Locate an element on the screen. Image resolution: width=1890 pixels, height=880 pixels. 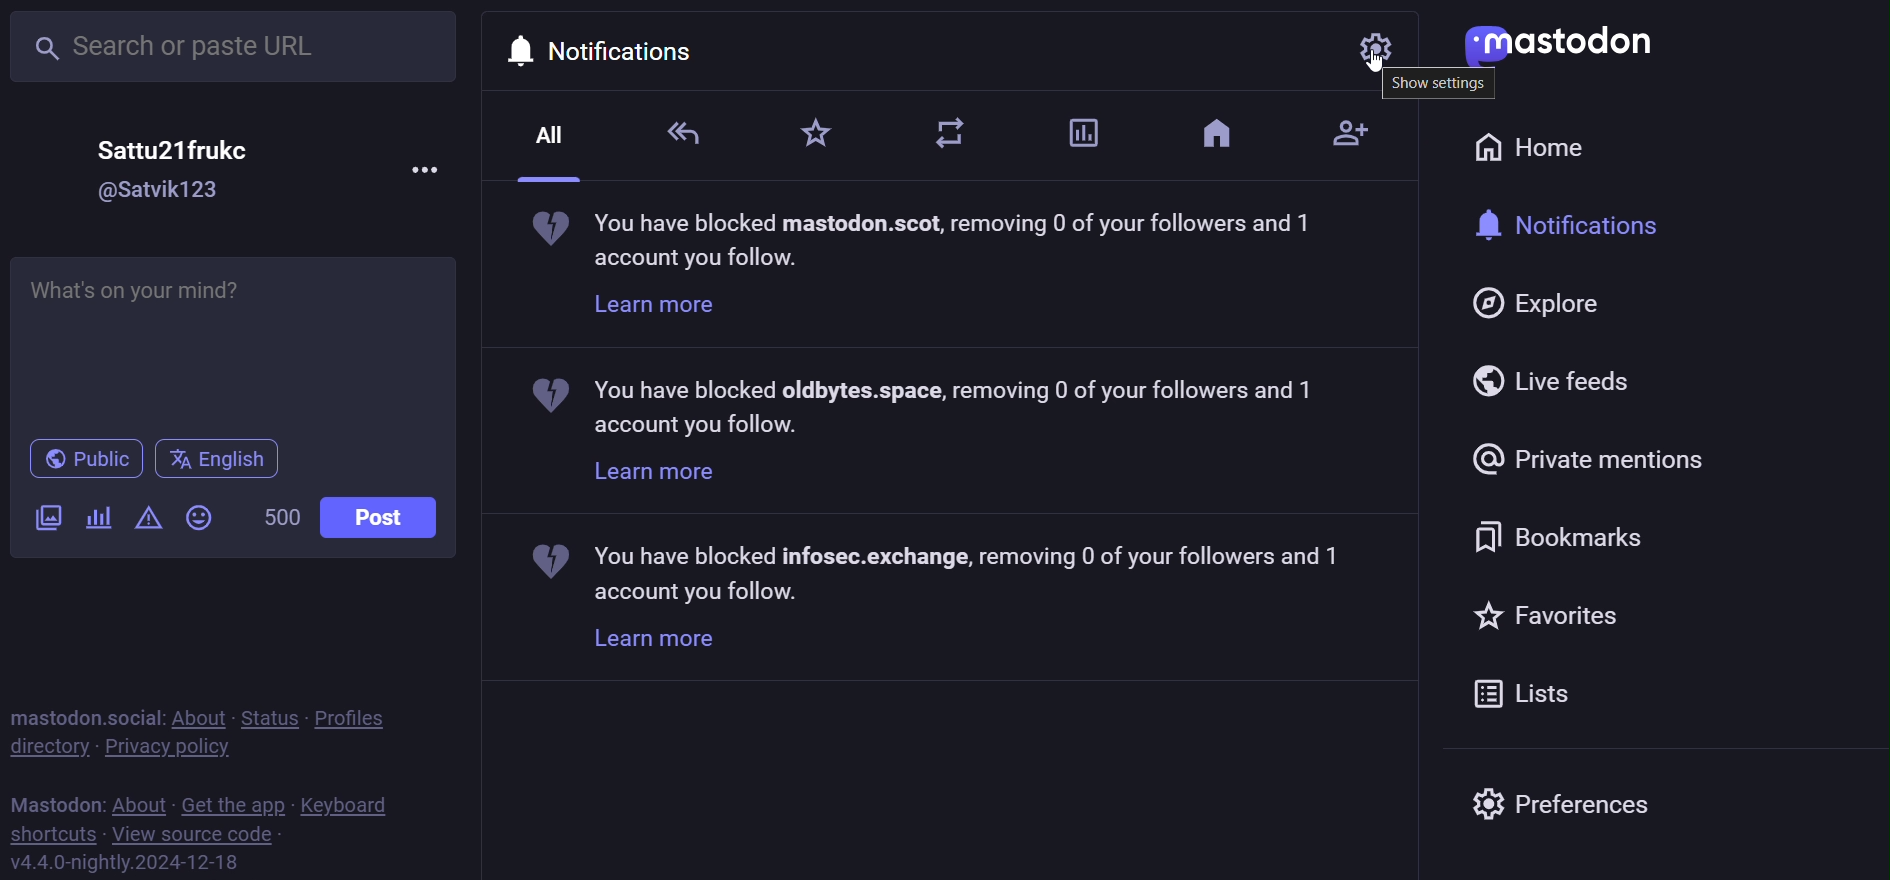
private mentions is located at coordinates (1590, 458).